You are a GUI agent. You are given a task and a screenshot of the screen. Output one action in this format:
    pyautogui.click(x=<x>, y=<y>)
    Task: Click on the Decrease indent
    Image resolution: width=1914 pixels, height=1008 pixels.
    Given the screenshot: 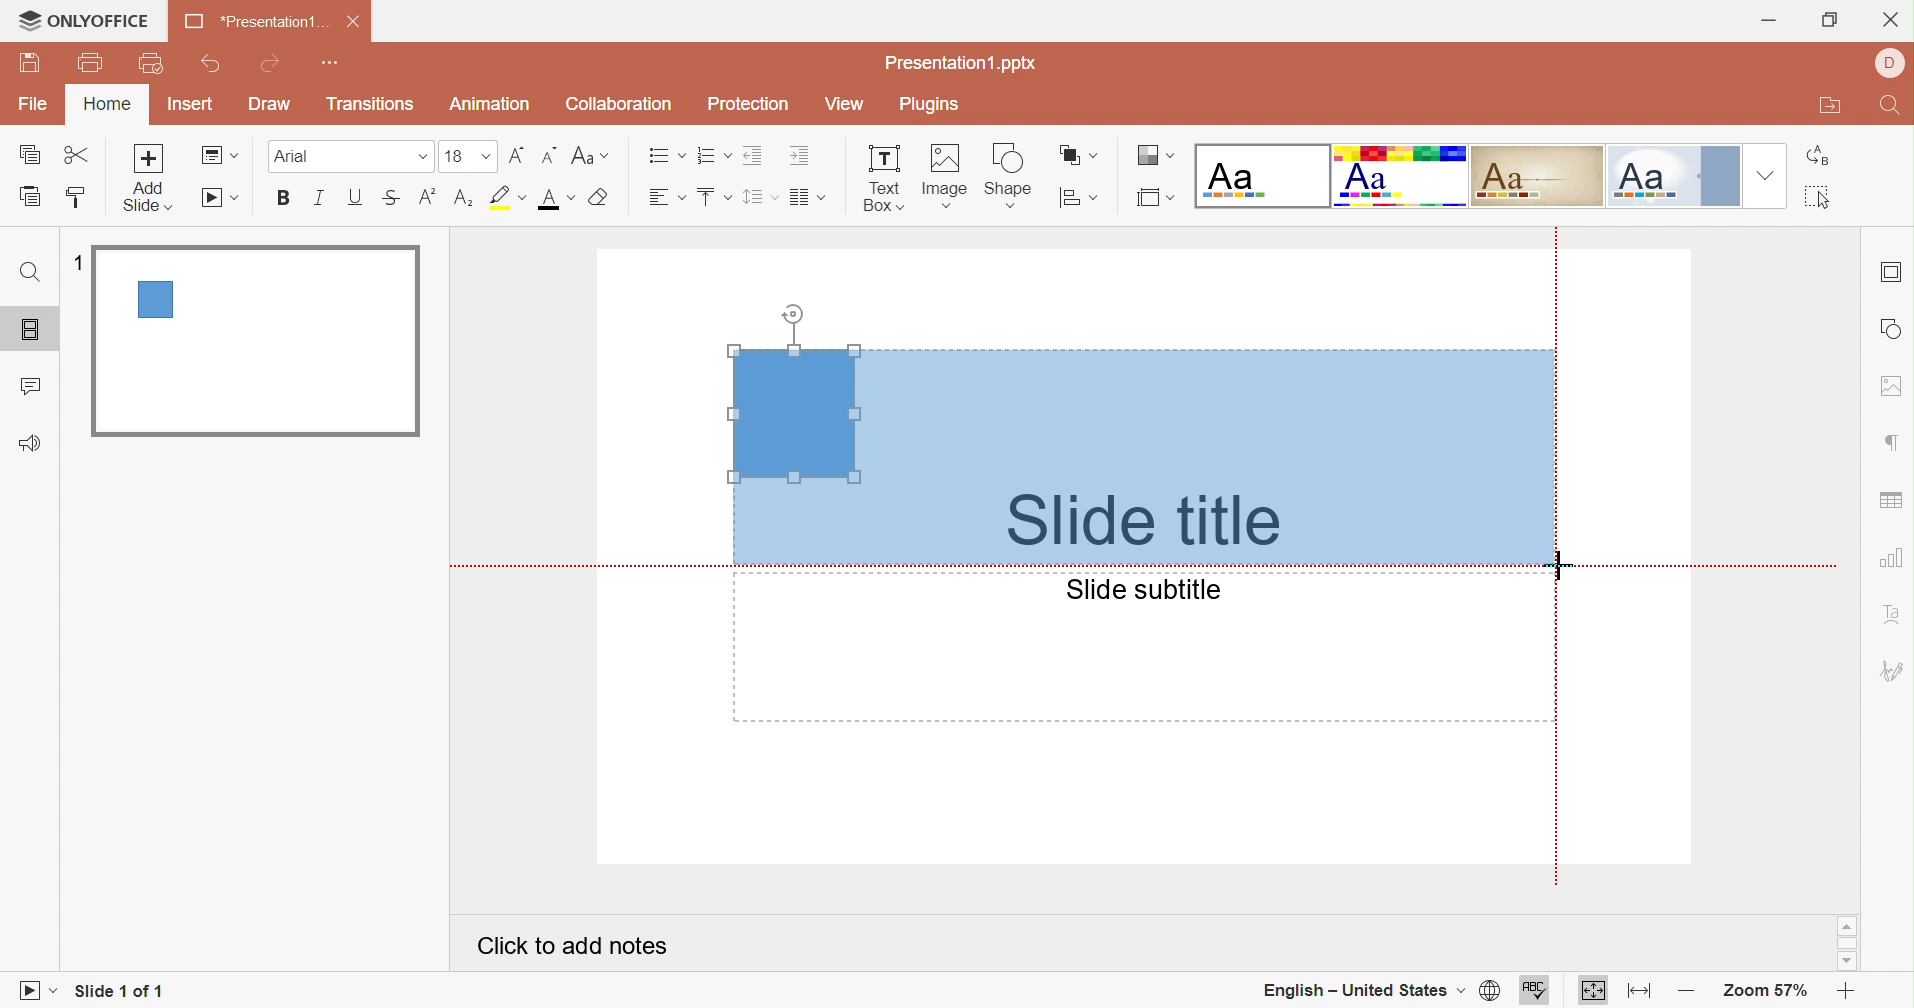 What is the action you would take?
    pyautogui.click(x=755, y=155)
    